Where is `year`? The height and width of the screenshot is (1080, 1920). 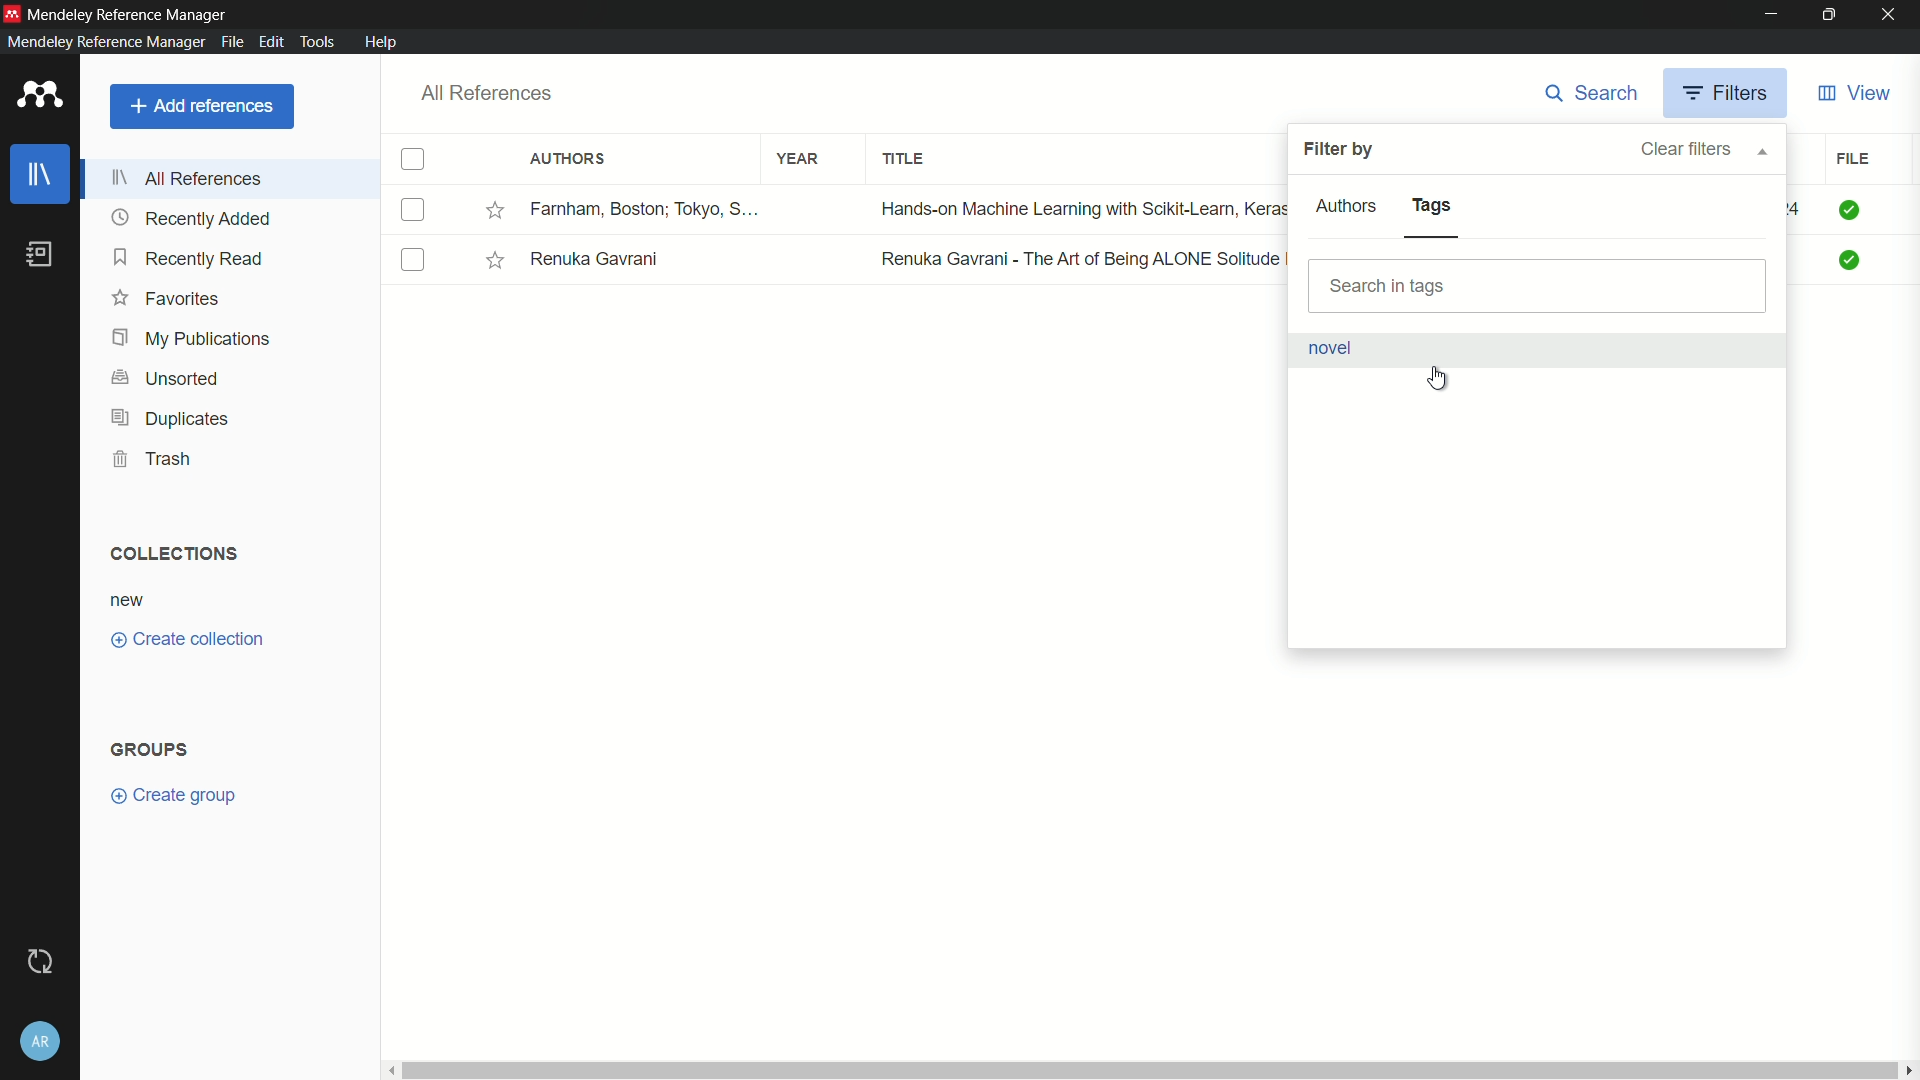
year is located at coordinates (800, 160).